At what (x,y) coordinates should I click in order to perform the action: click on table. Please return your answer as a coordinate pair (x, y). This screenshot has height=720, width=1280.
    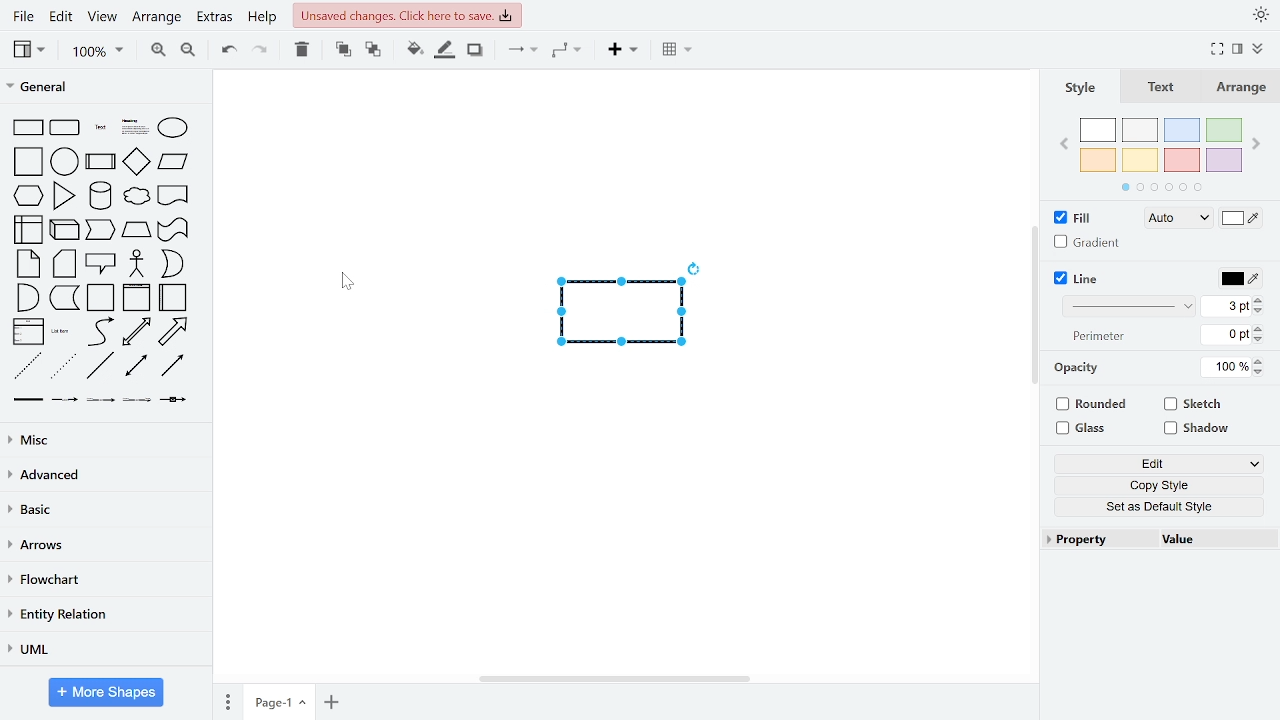
    Looking at the image, I should click on (678, 51).